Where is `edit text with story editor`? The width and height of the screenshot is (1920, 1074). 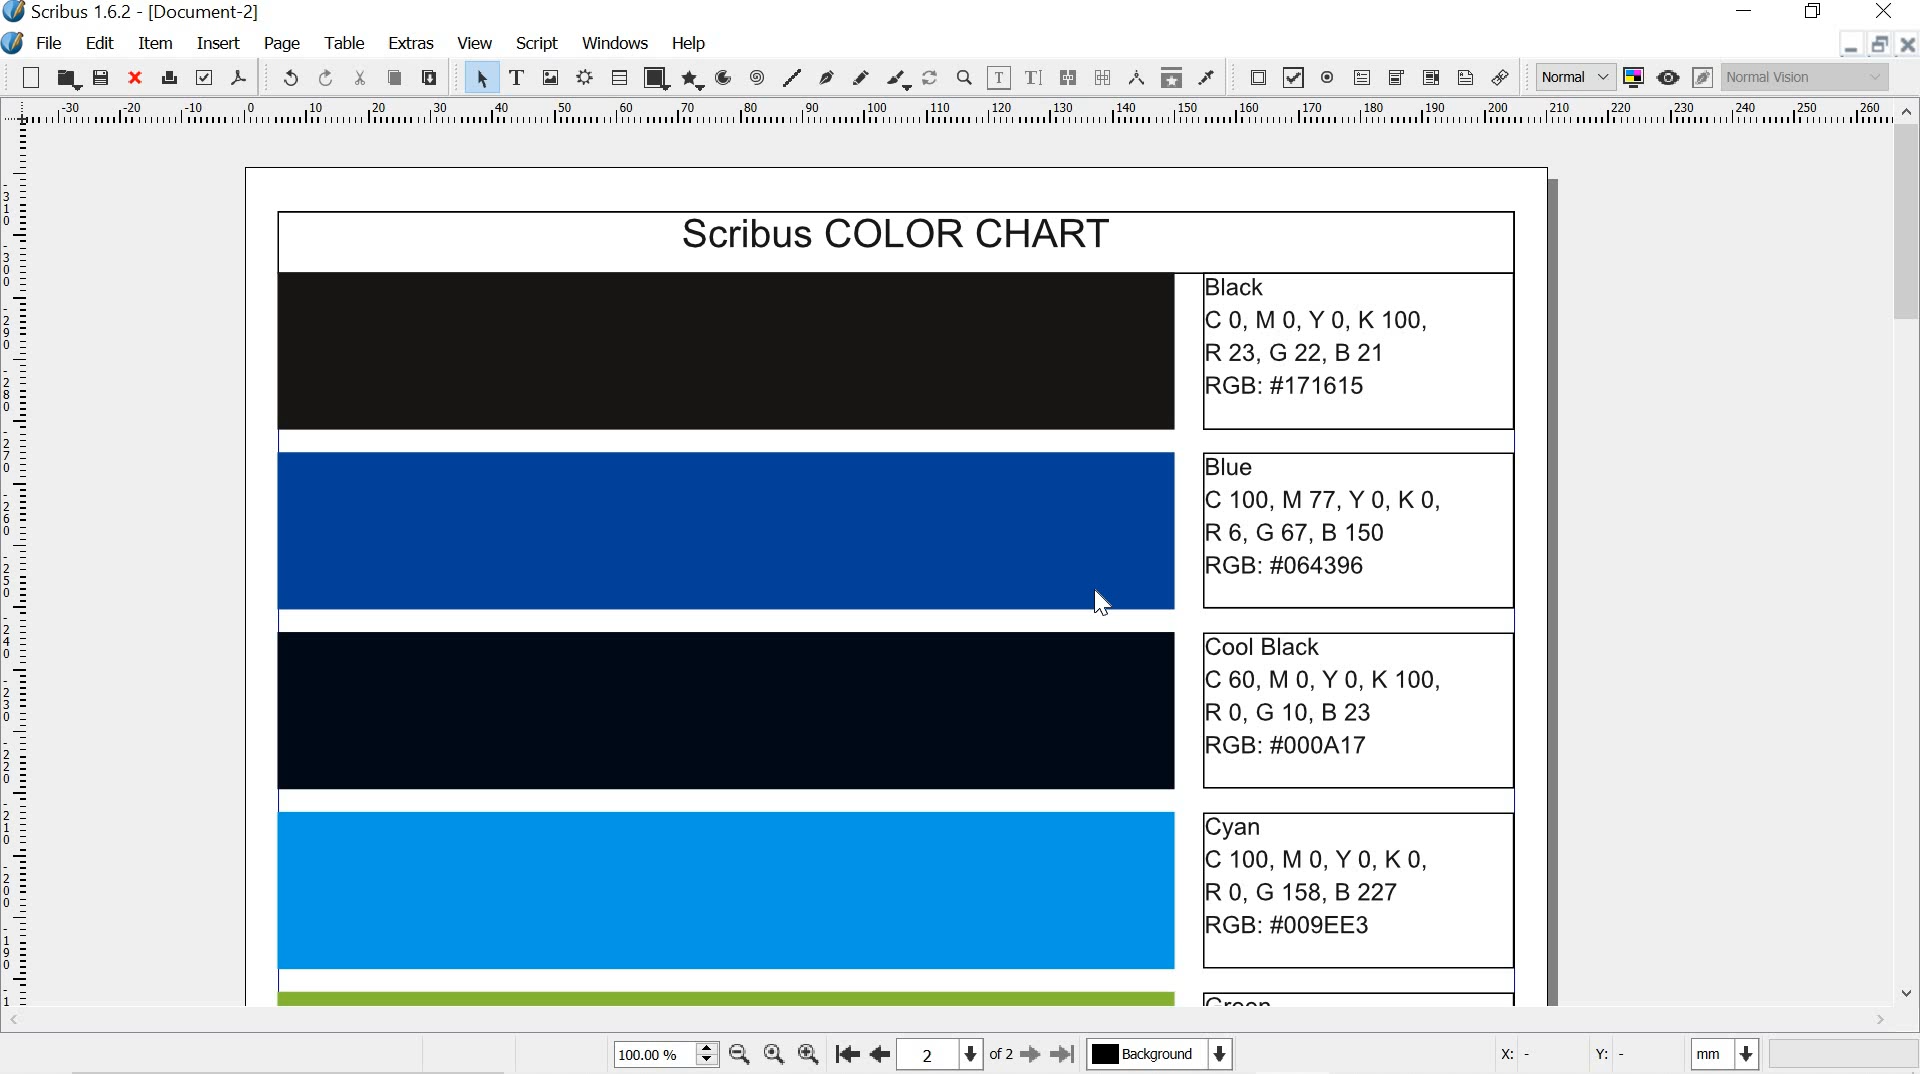
edit text with story editor is located at coordinates (1033, 79).